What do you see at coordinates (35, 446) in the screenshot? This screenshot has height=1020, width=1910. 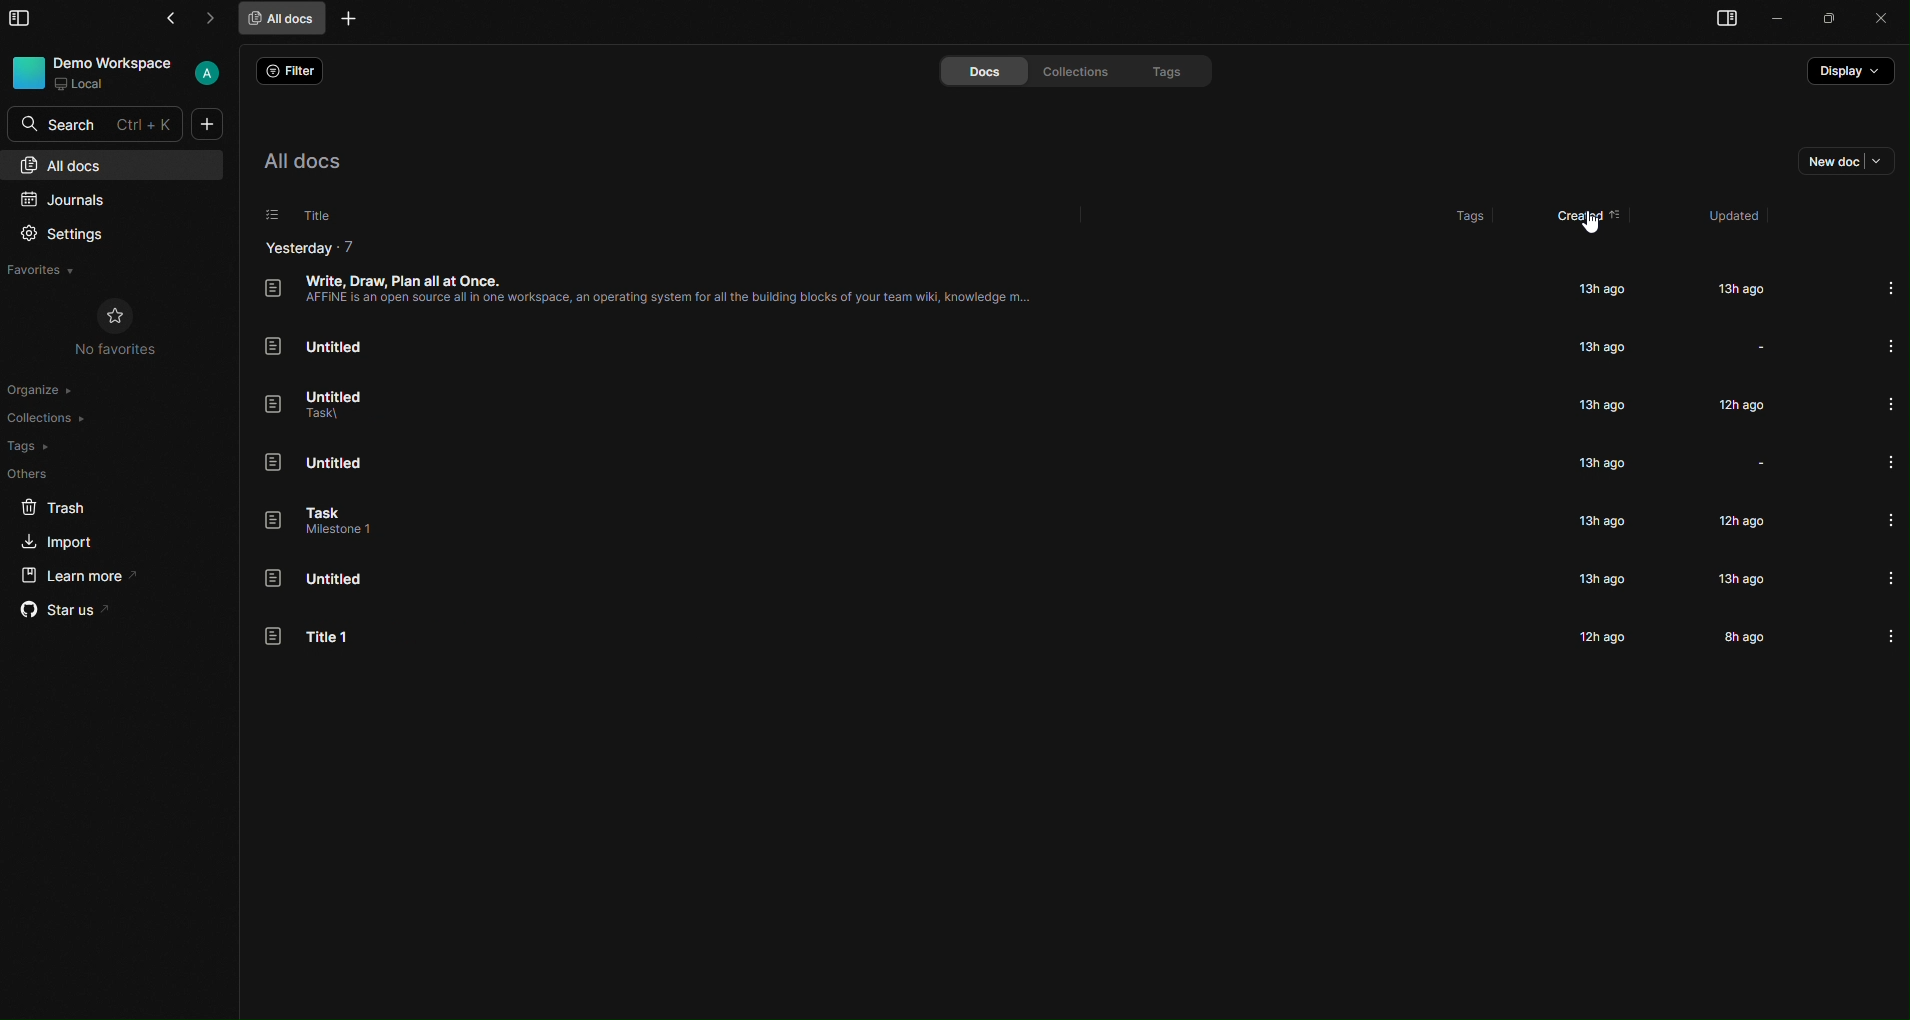 I see `tags` at bounding box center [35, 446].